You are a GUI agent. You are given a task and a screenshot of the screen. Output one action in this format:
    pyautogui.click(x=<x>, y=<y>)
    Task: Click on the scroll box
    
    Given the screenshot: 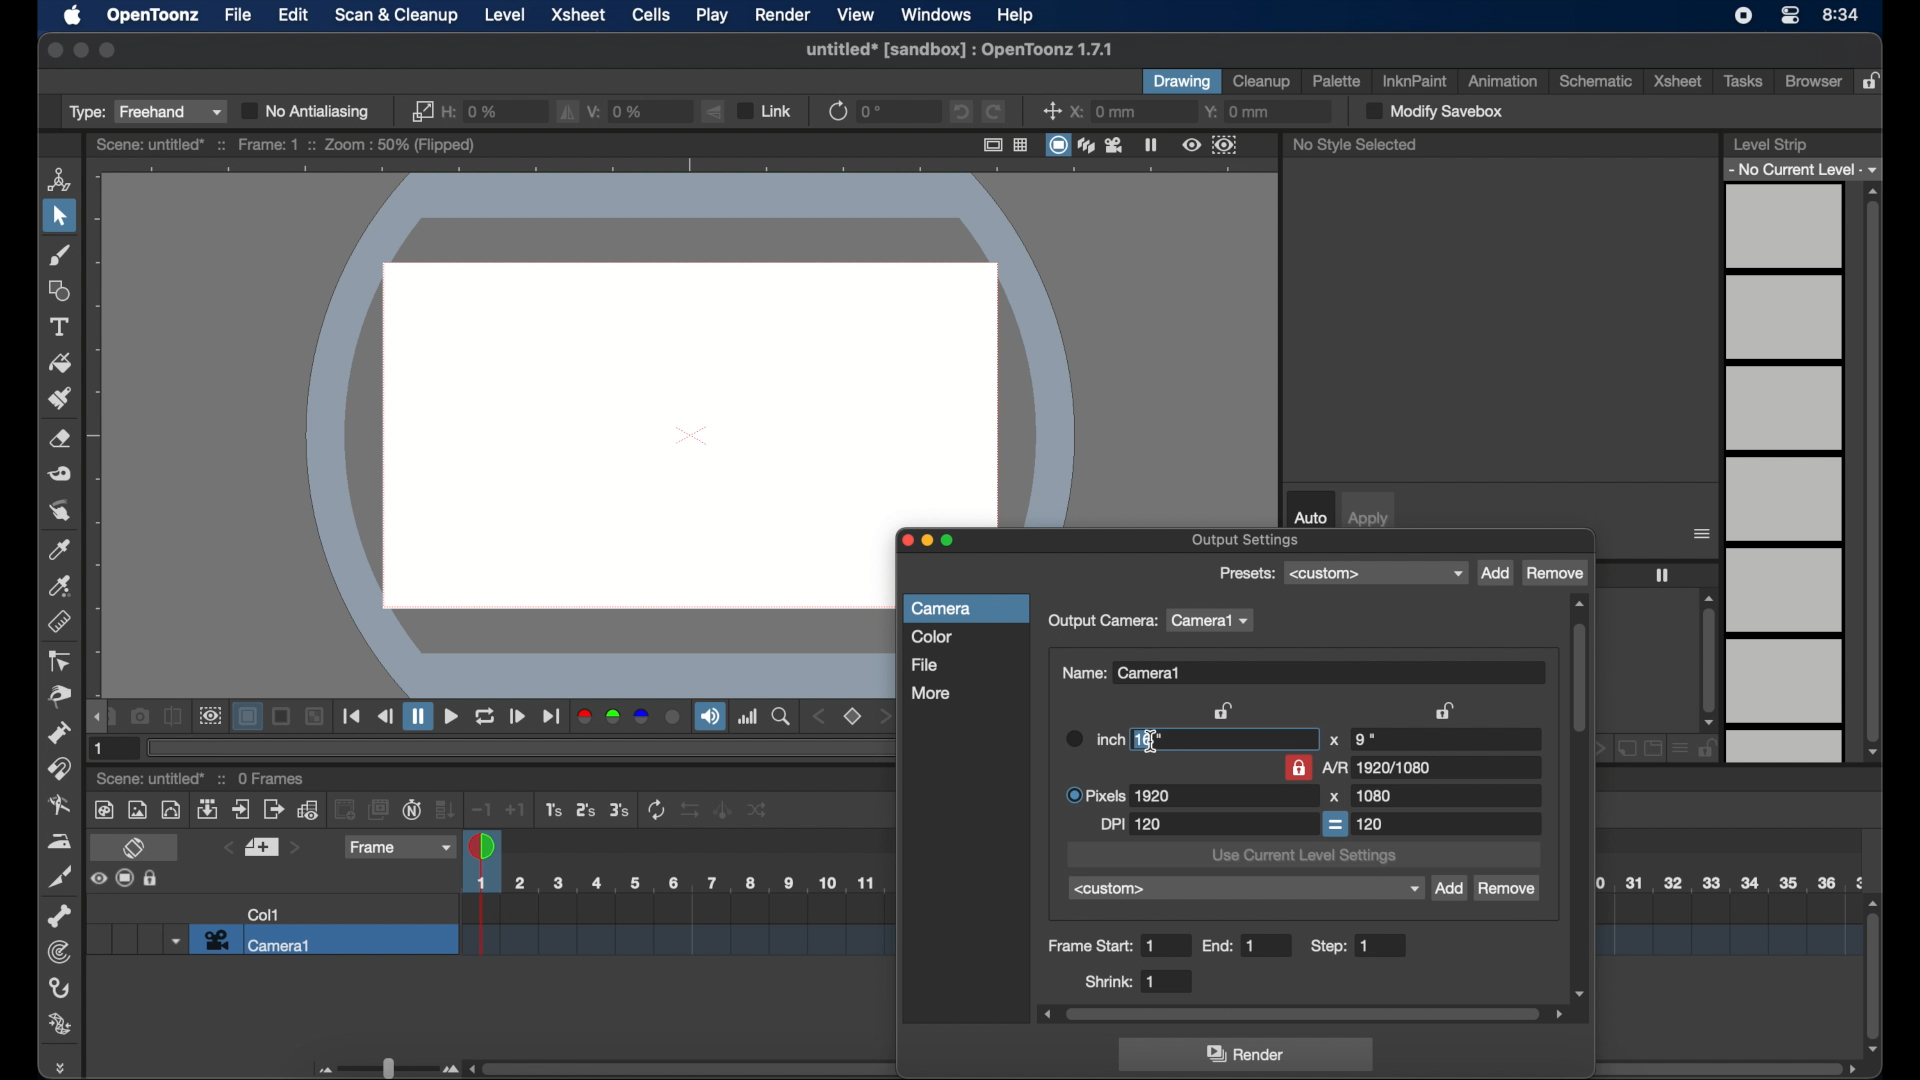 What is the action you would take?
    pyautogui.click(x=1709, y=660)
    